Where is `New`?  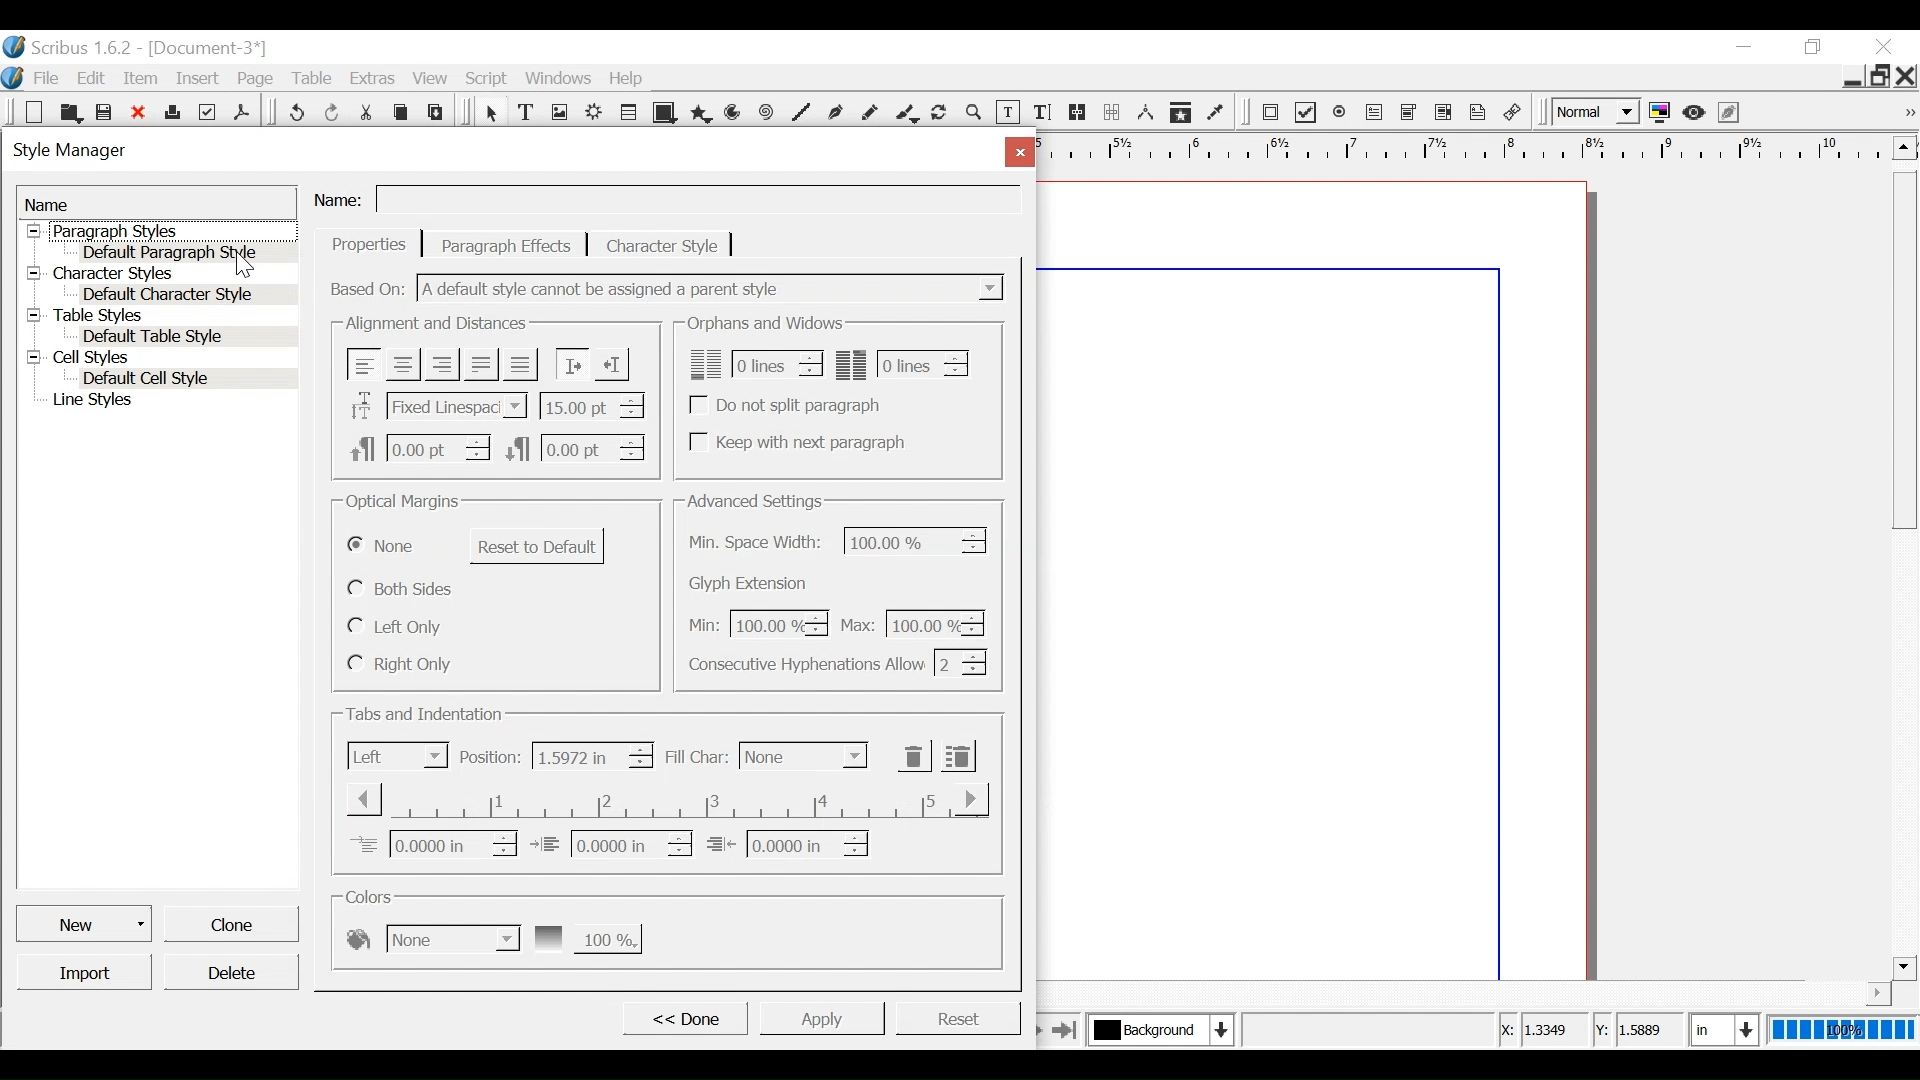 New is located at coordinates (35, 112).